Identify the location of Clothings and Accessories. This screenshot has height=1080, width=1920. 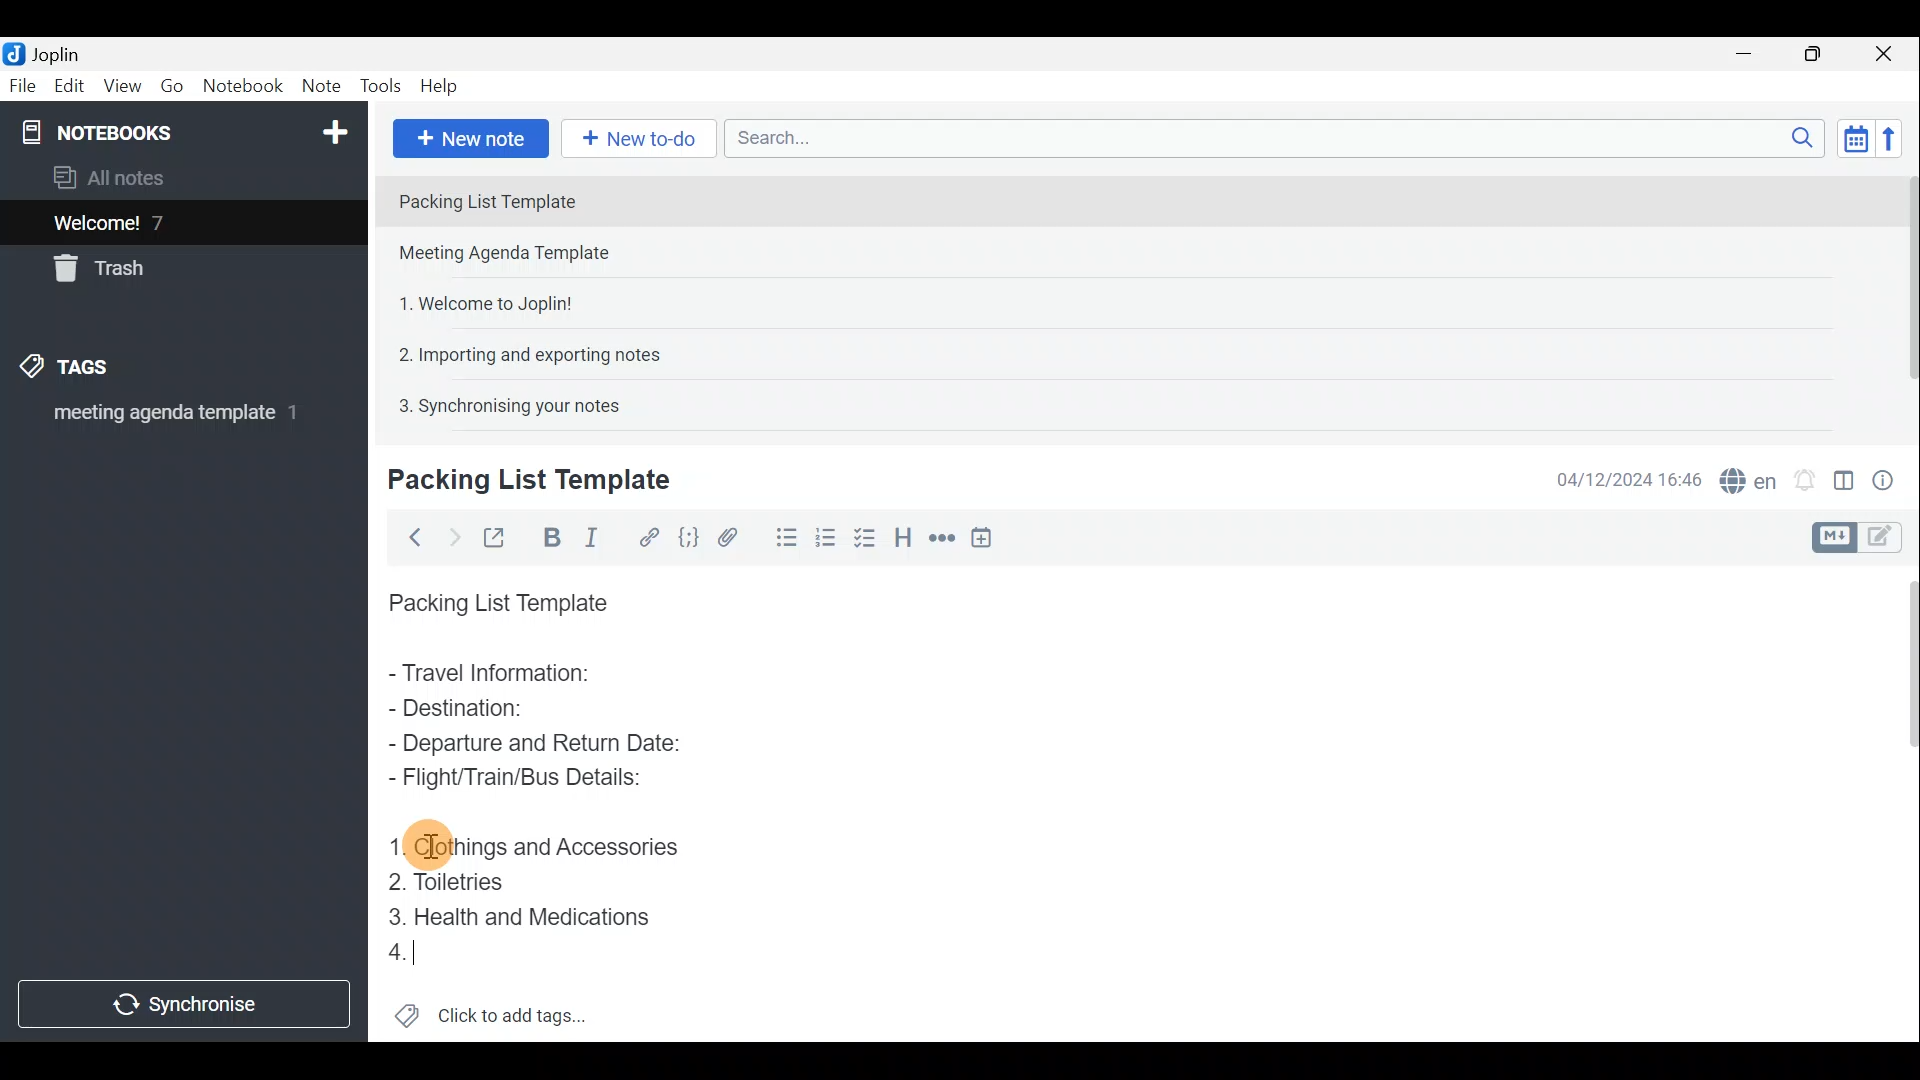
(545, 844).